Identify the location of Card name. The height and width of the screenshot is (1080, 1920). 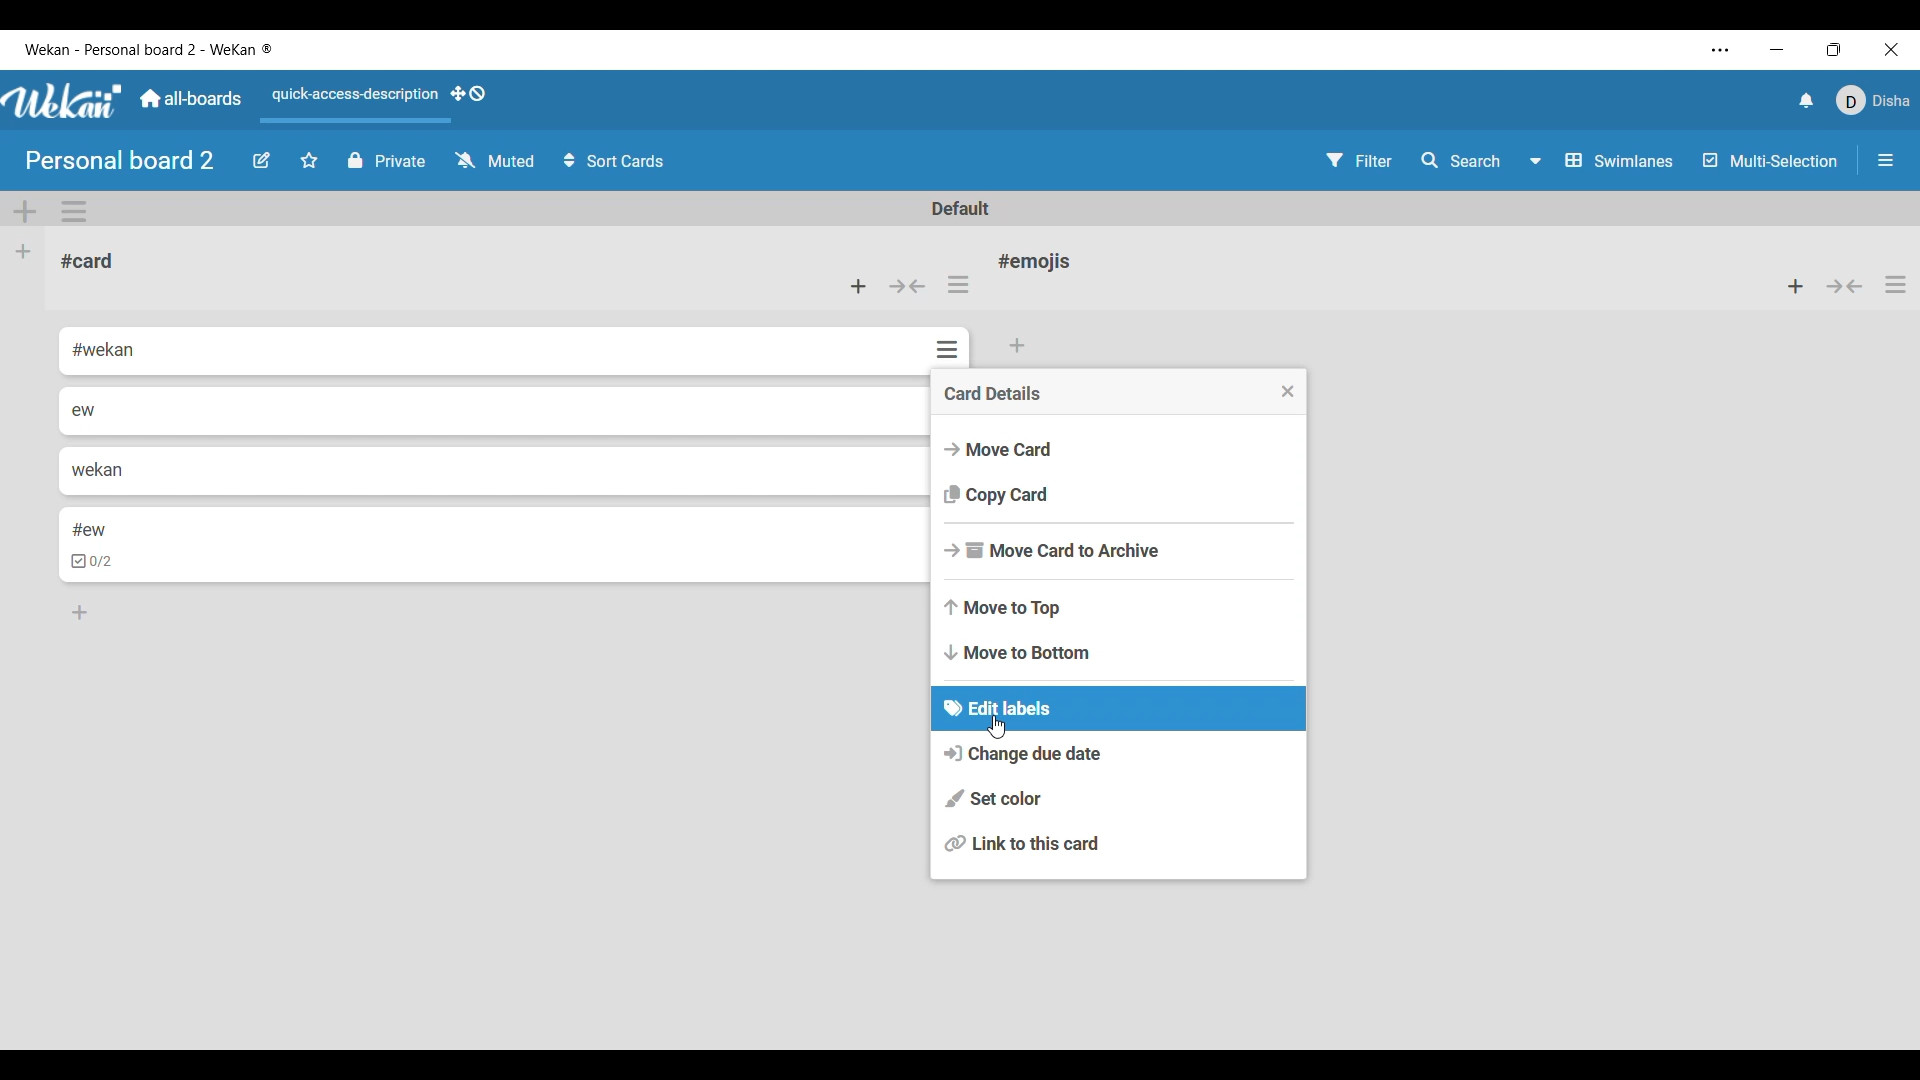
(1039, 261).